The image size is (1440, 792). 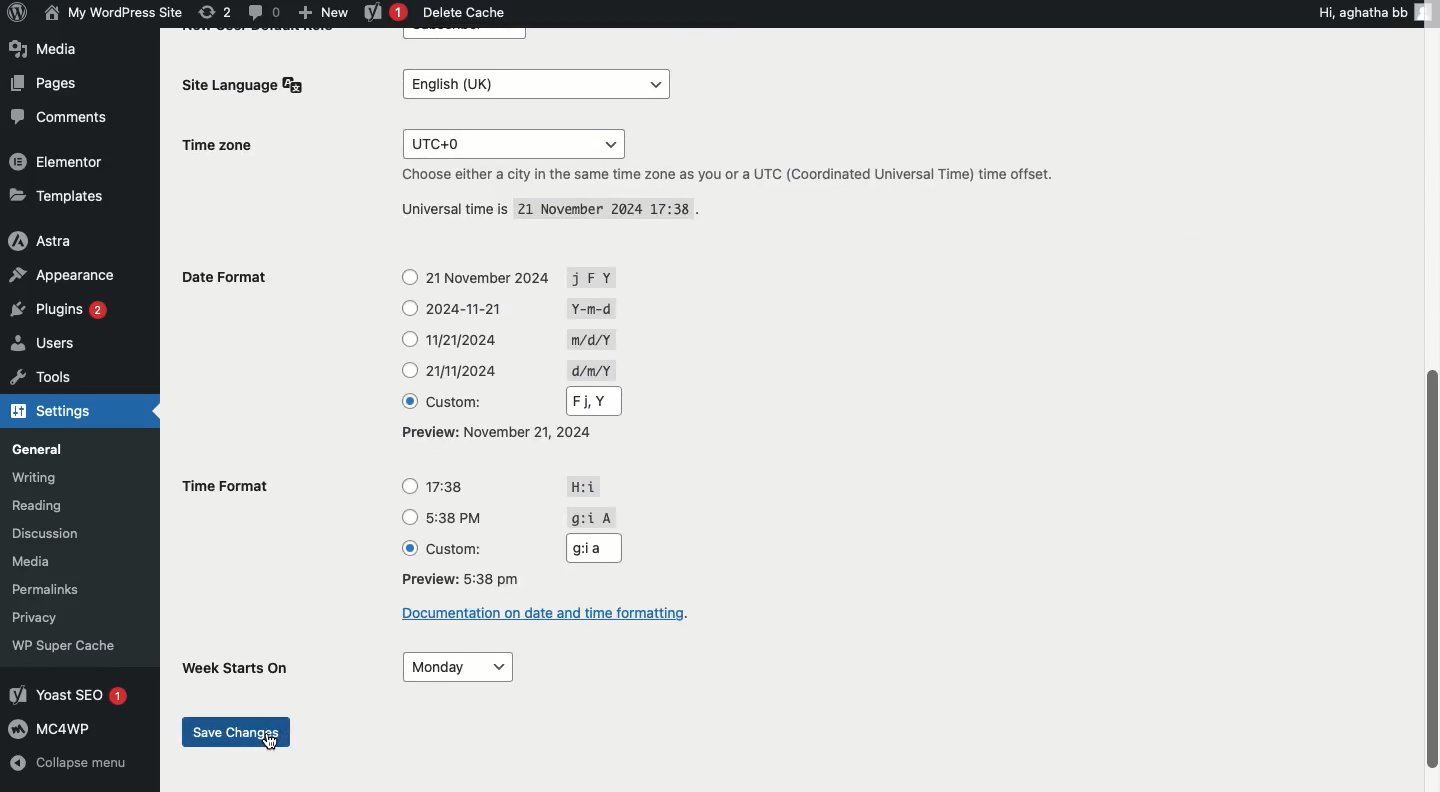 What do you see at coordinates (215, 12) in the screenshot?
I see `Revisions (2)` at bounding box center [215, 12].